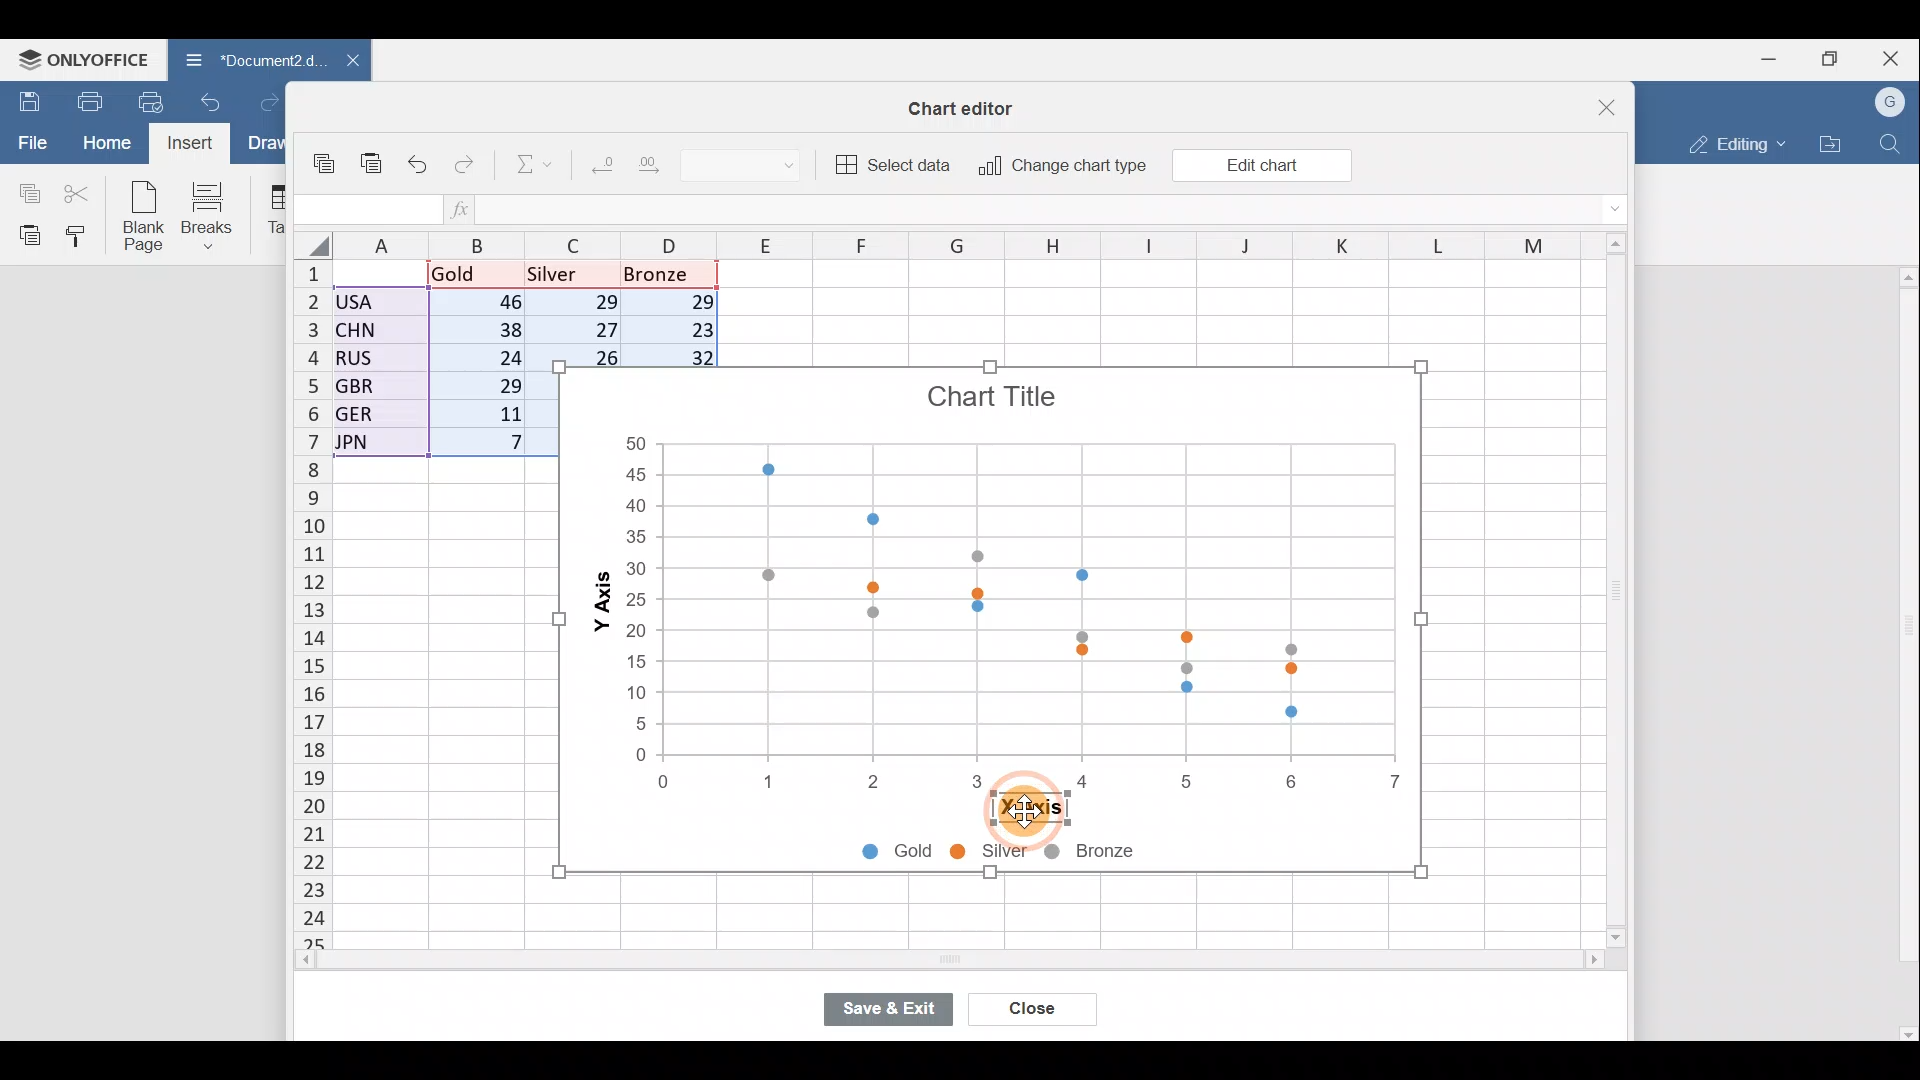 The width and height of the screenshot is (1920, 1080). Describe the element at coordinates (955, 244) in the screenshot. I see `Columns` at that location.